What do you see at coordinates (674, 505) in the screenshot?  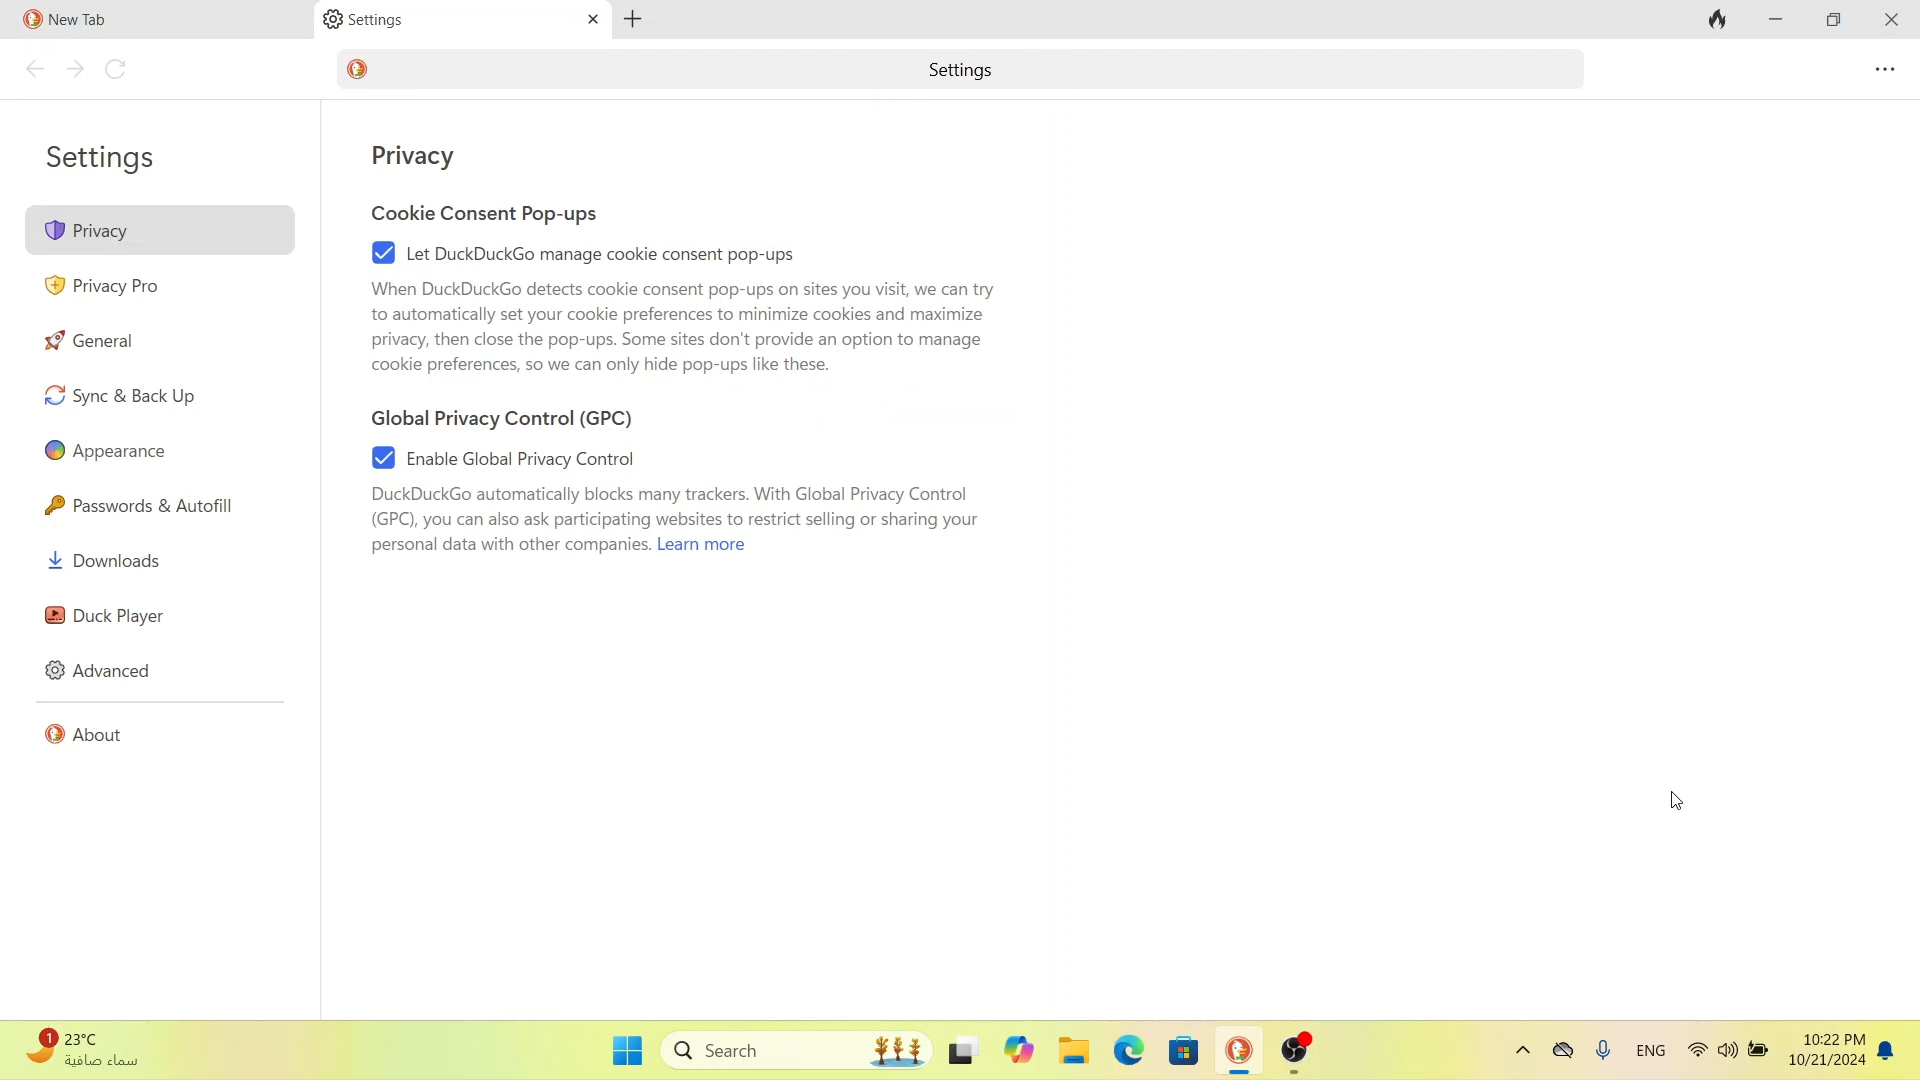 I see `DuckDuckGo automatically blocks many trackers. With Global Privacy Control(GPC), you can also ask participating websites to restrict selling or sharing your` at bounding box center [674, 505].